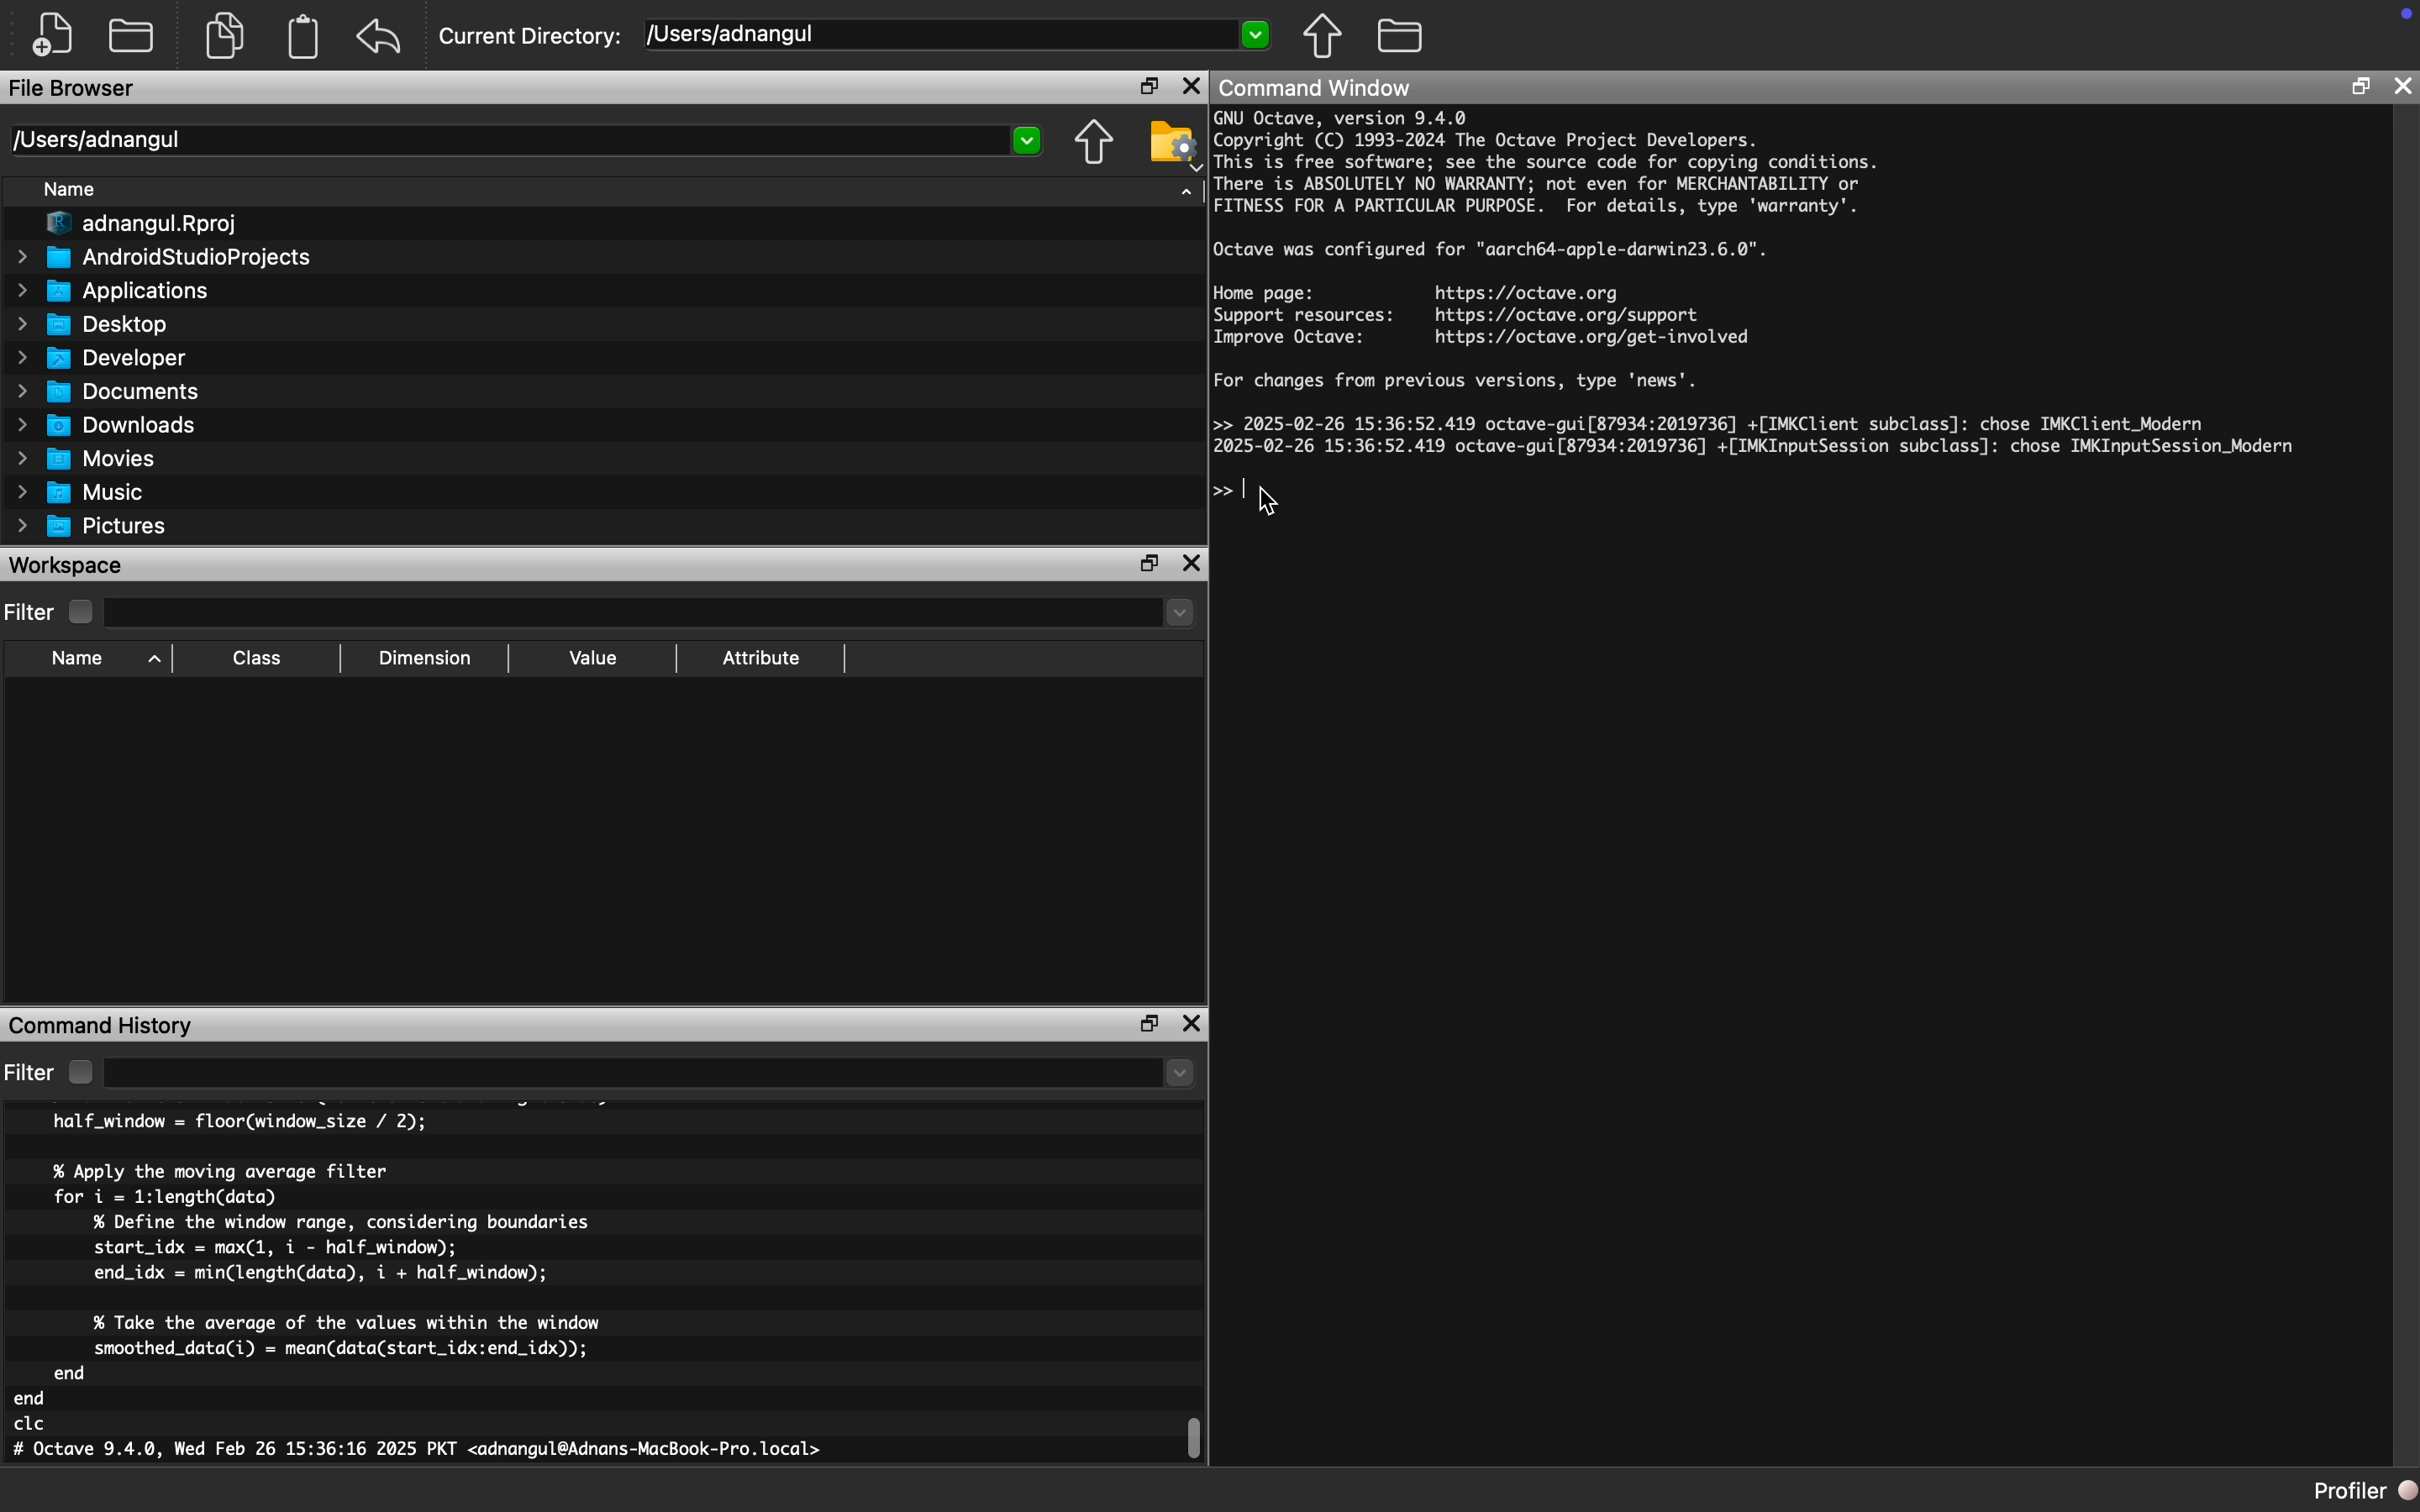 Image resolution: width=2420 pixels, height=1512 pixels. Describe the element at coordinates (81, 1072) in the screenshot. I see `Checkbox` at that location.